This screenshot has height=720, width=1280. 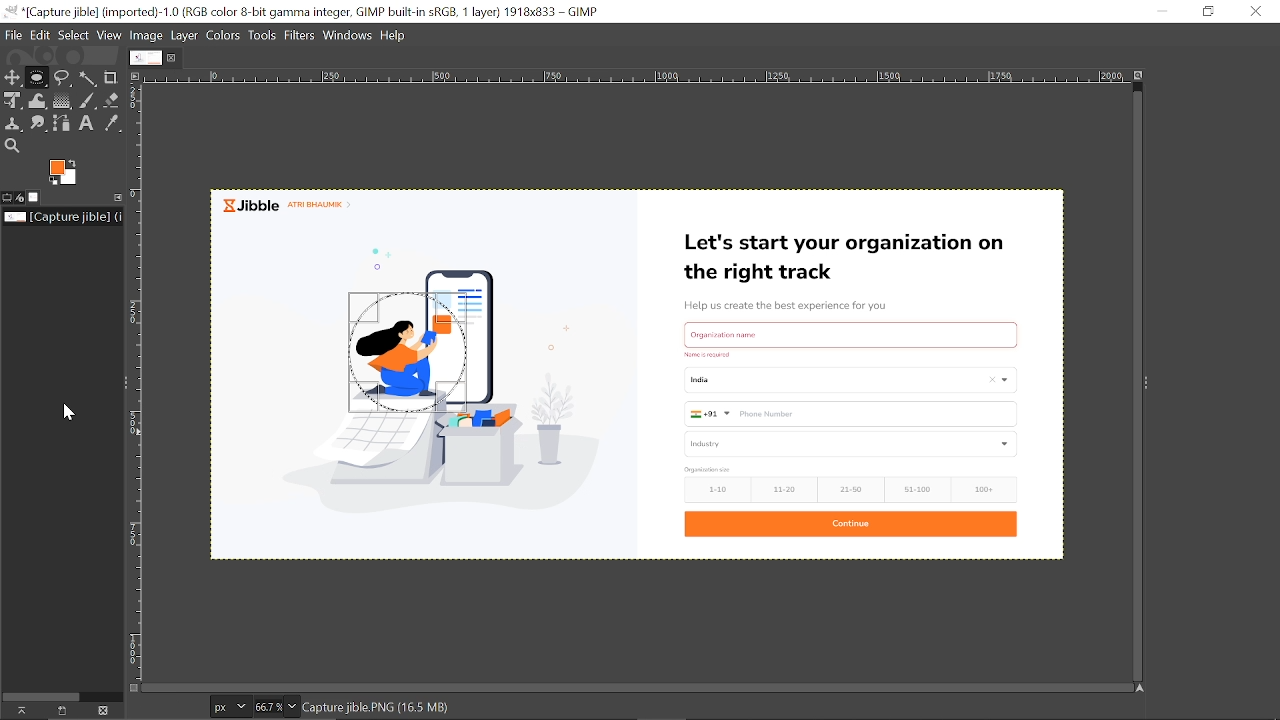 I want to click on Eraser tool, so click(x=114, y=100).